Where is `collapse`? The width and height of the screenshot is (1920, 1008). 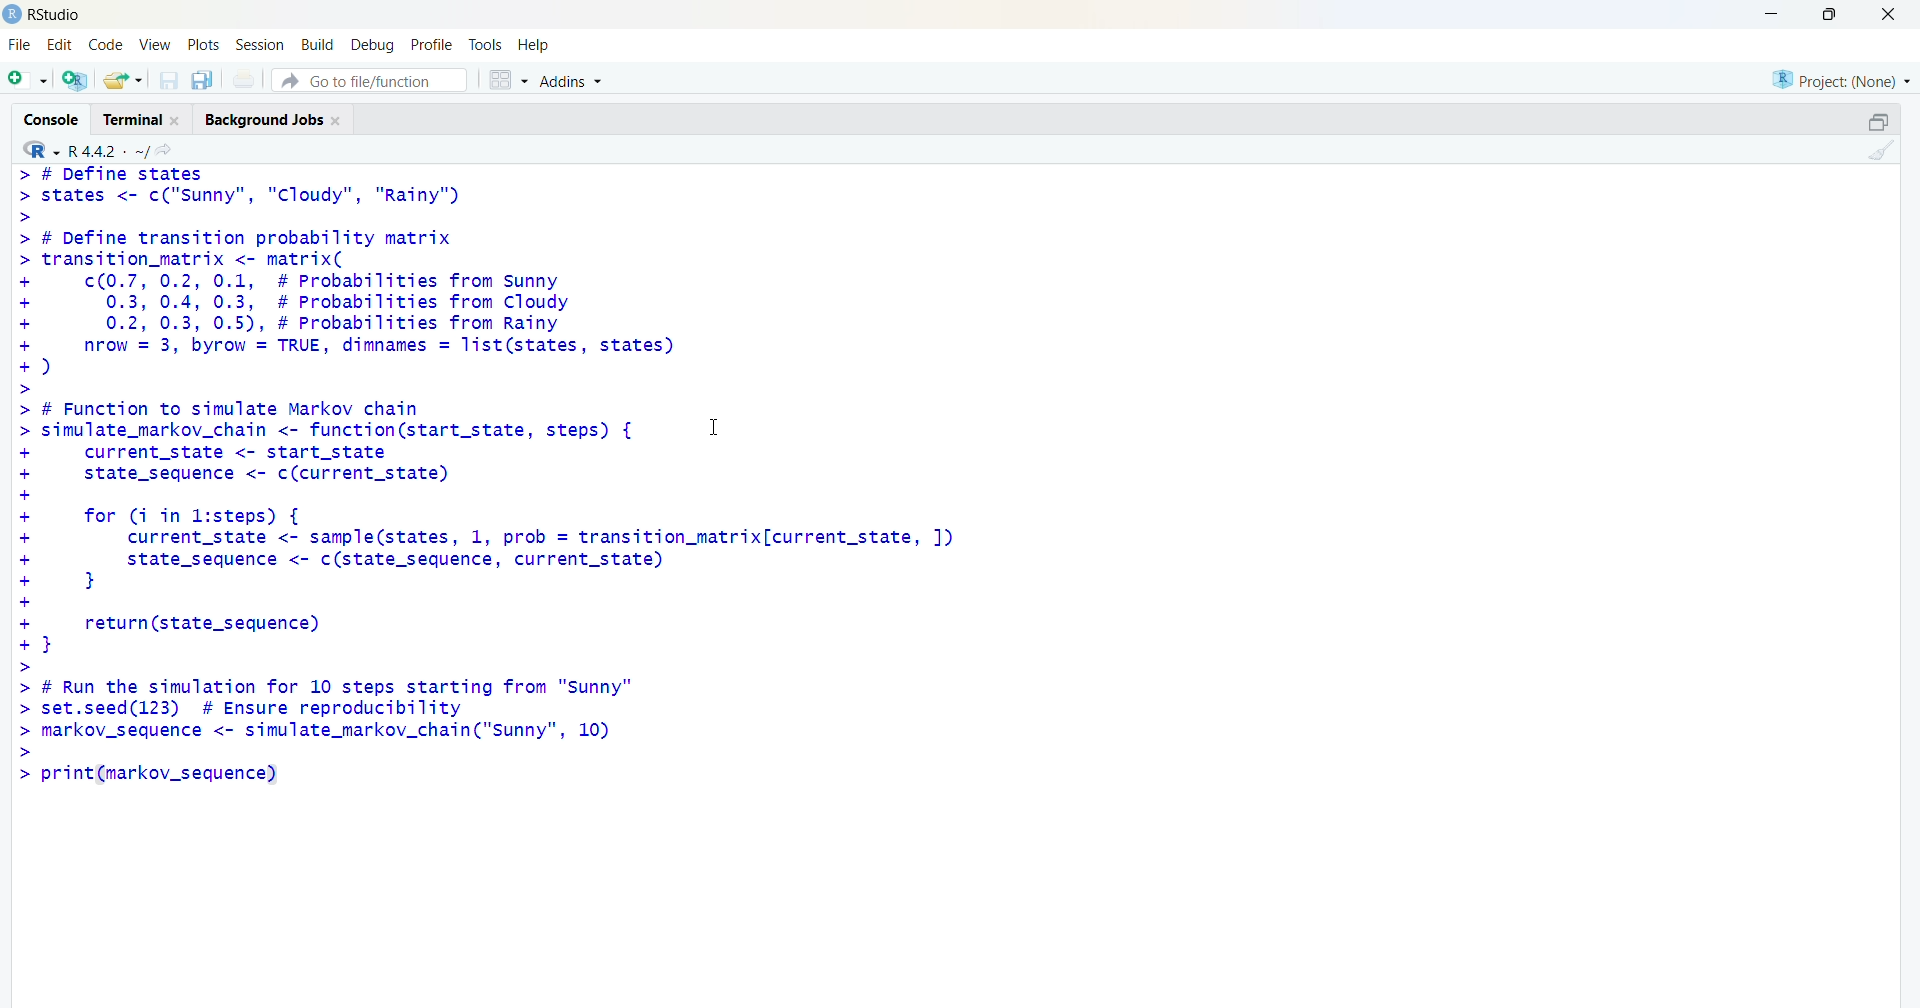
collapse is located at coordinates (1877, 122).